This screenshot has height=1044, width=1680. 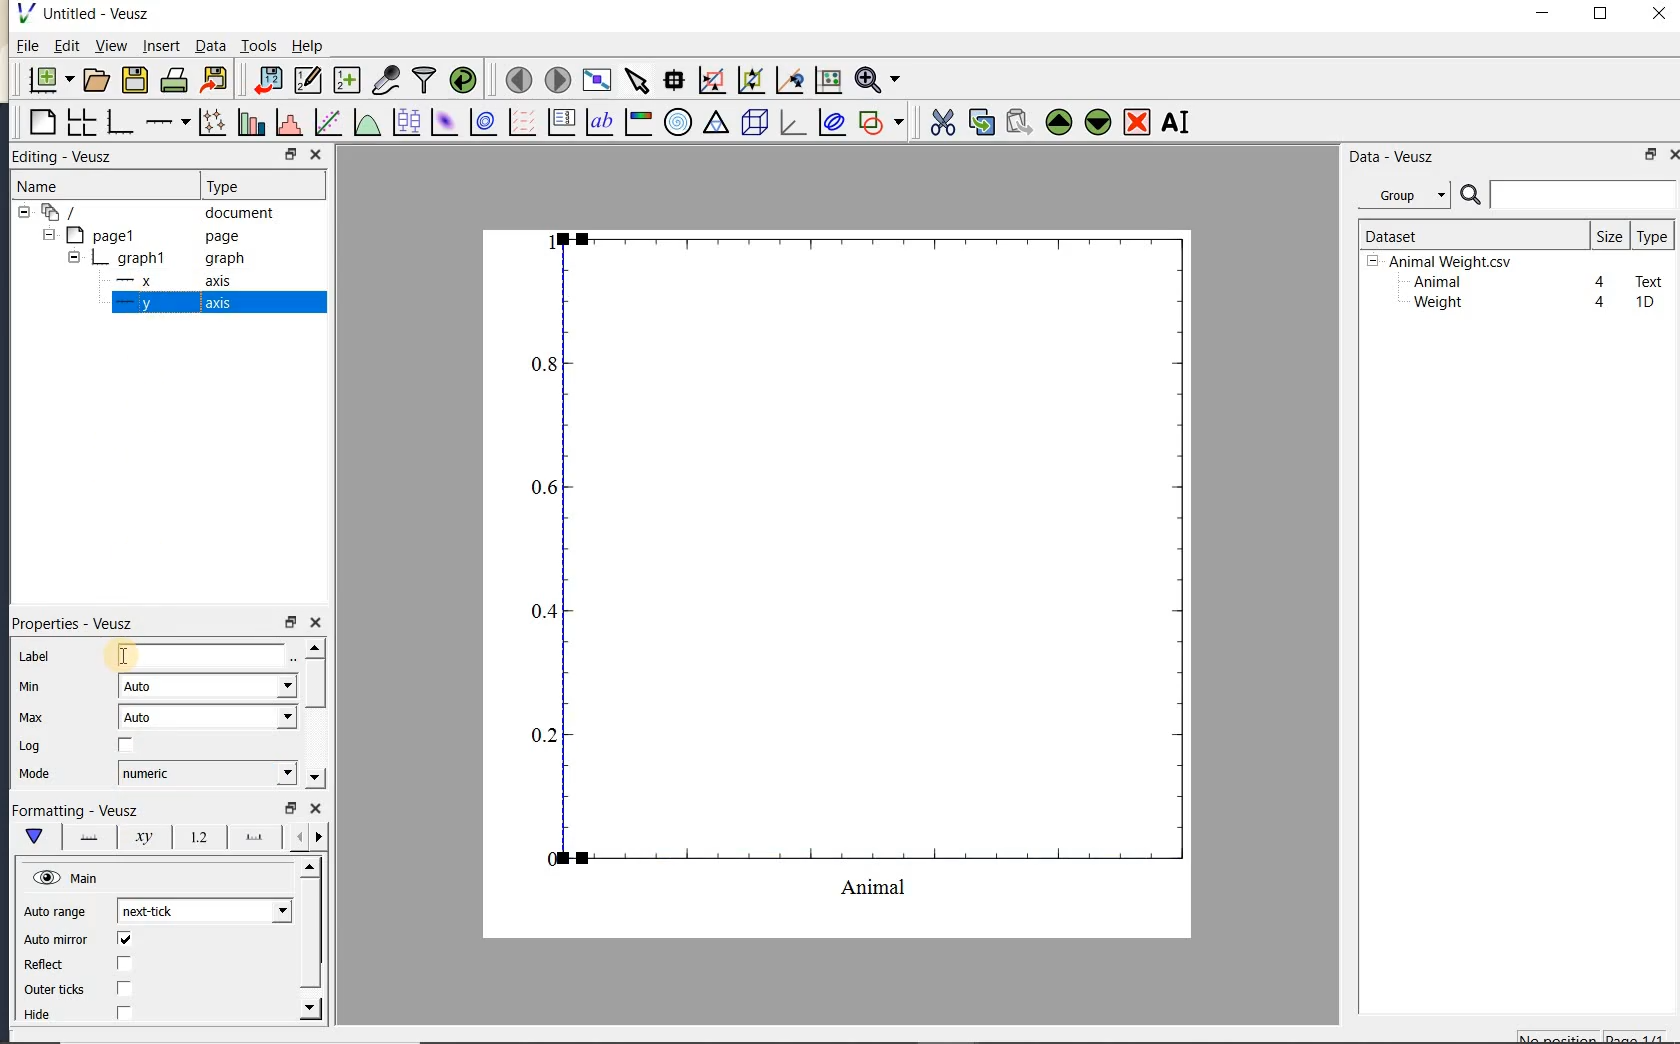 I want to click on cut the selected widget, so click(x=941, y=123).